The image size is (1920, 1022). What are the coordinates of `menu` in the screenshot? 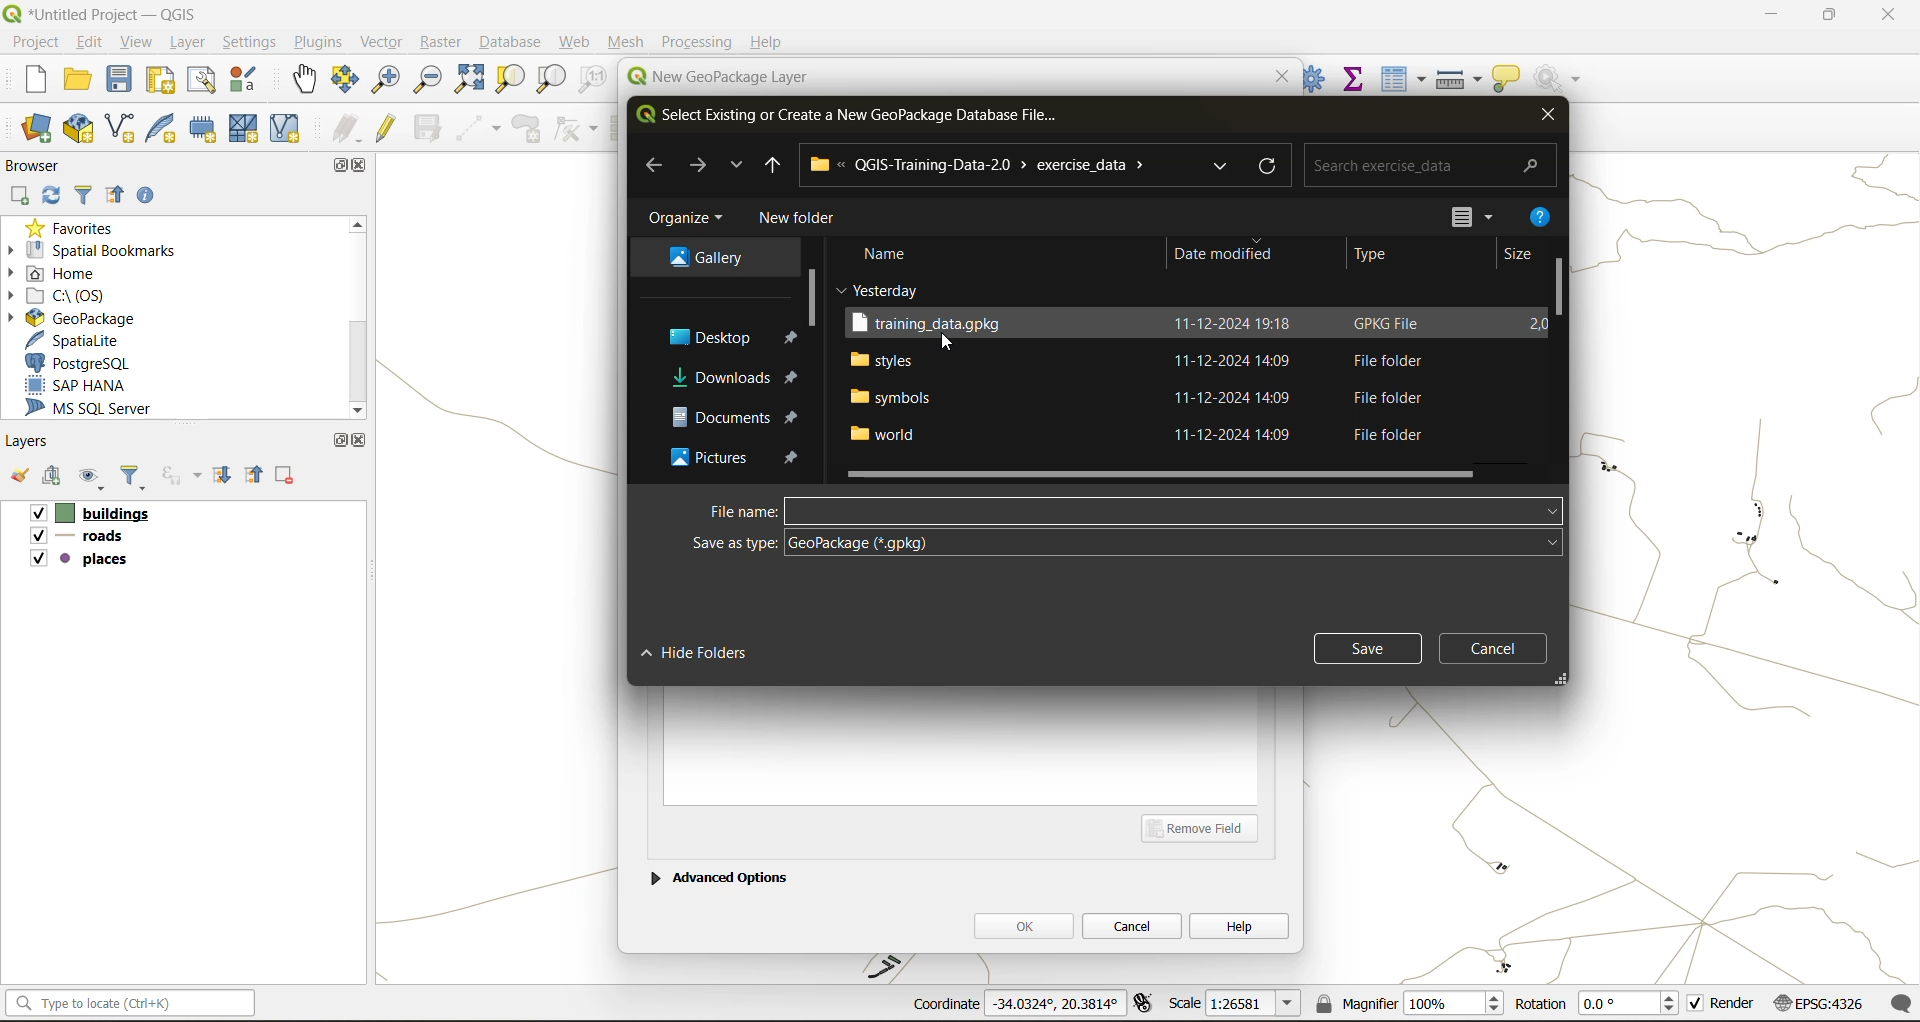 It's located at (1449, 212).